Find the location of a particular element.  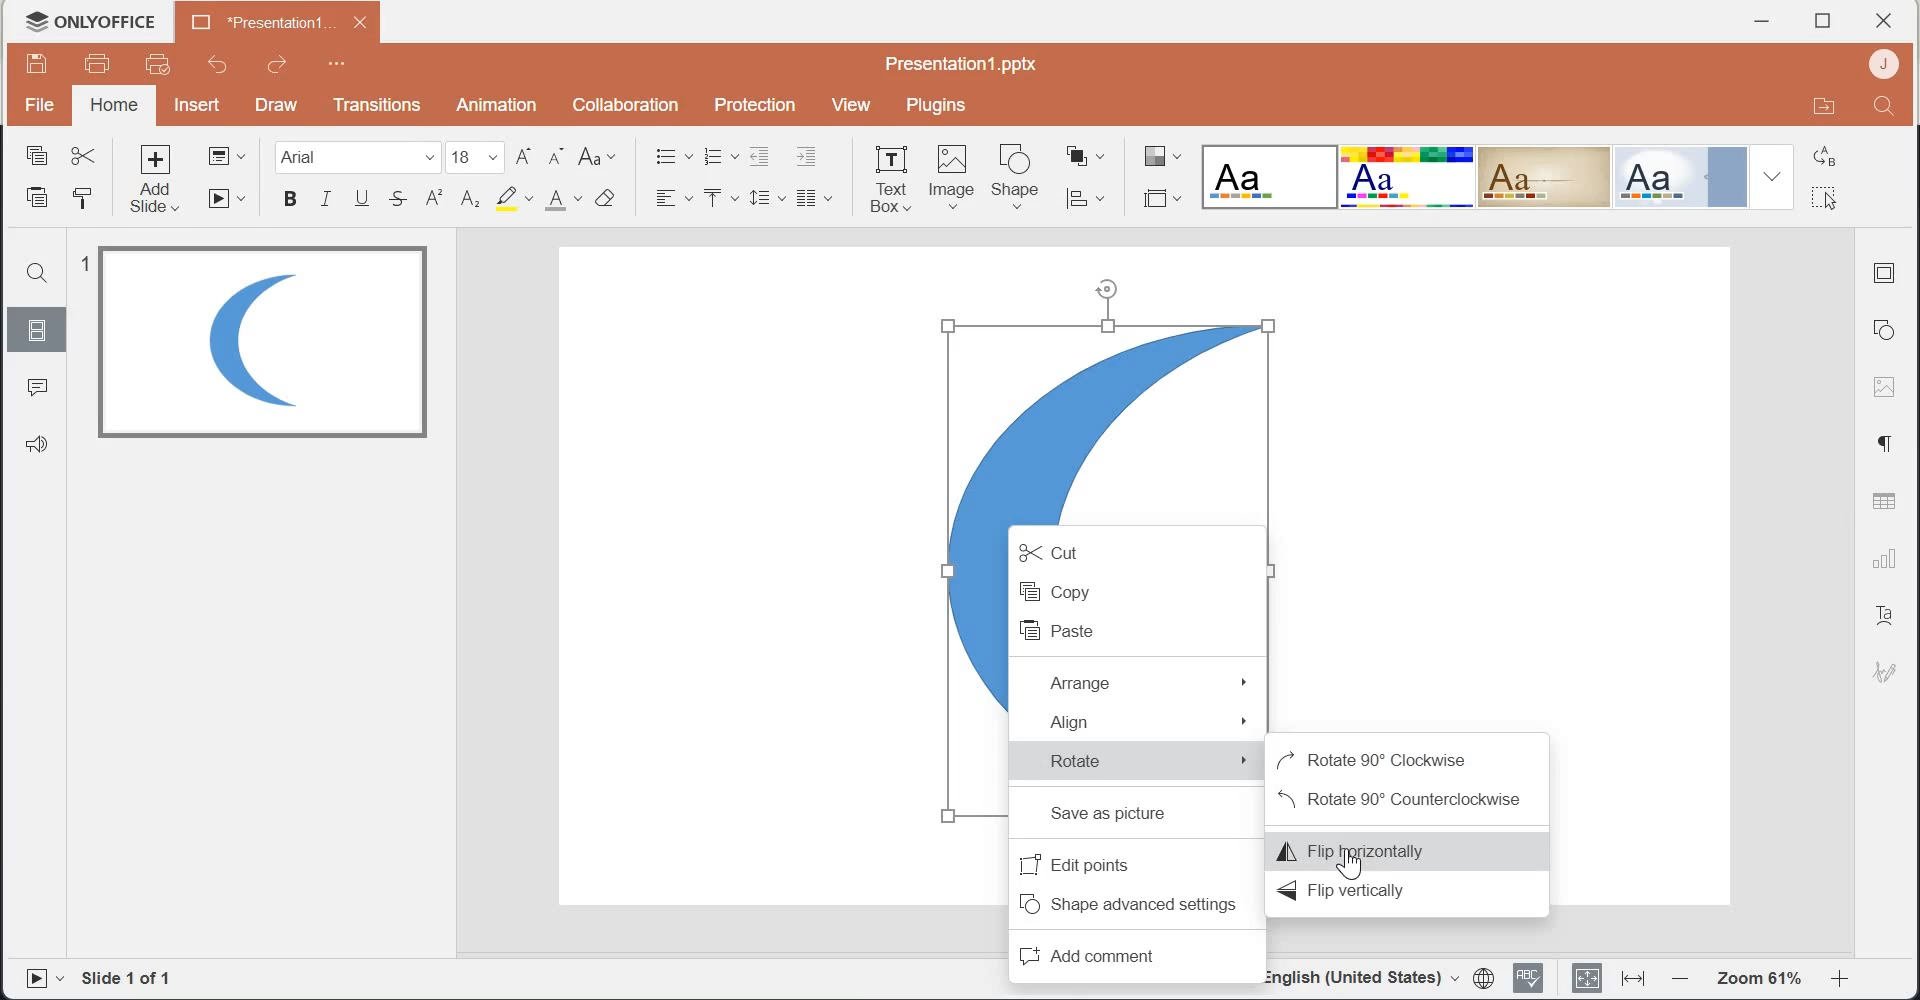

Presentation1.pptx is located at coordinates (963, 63).